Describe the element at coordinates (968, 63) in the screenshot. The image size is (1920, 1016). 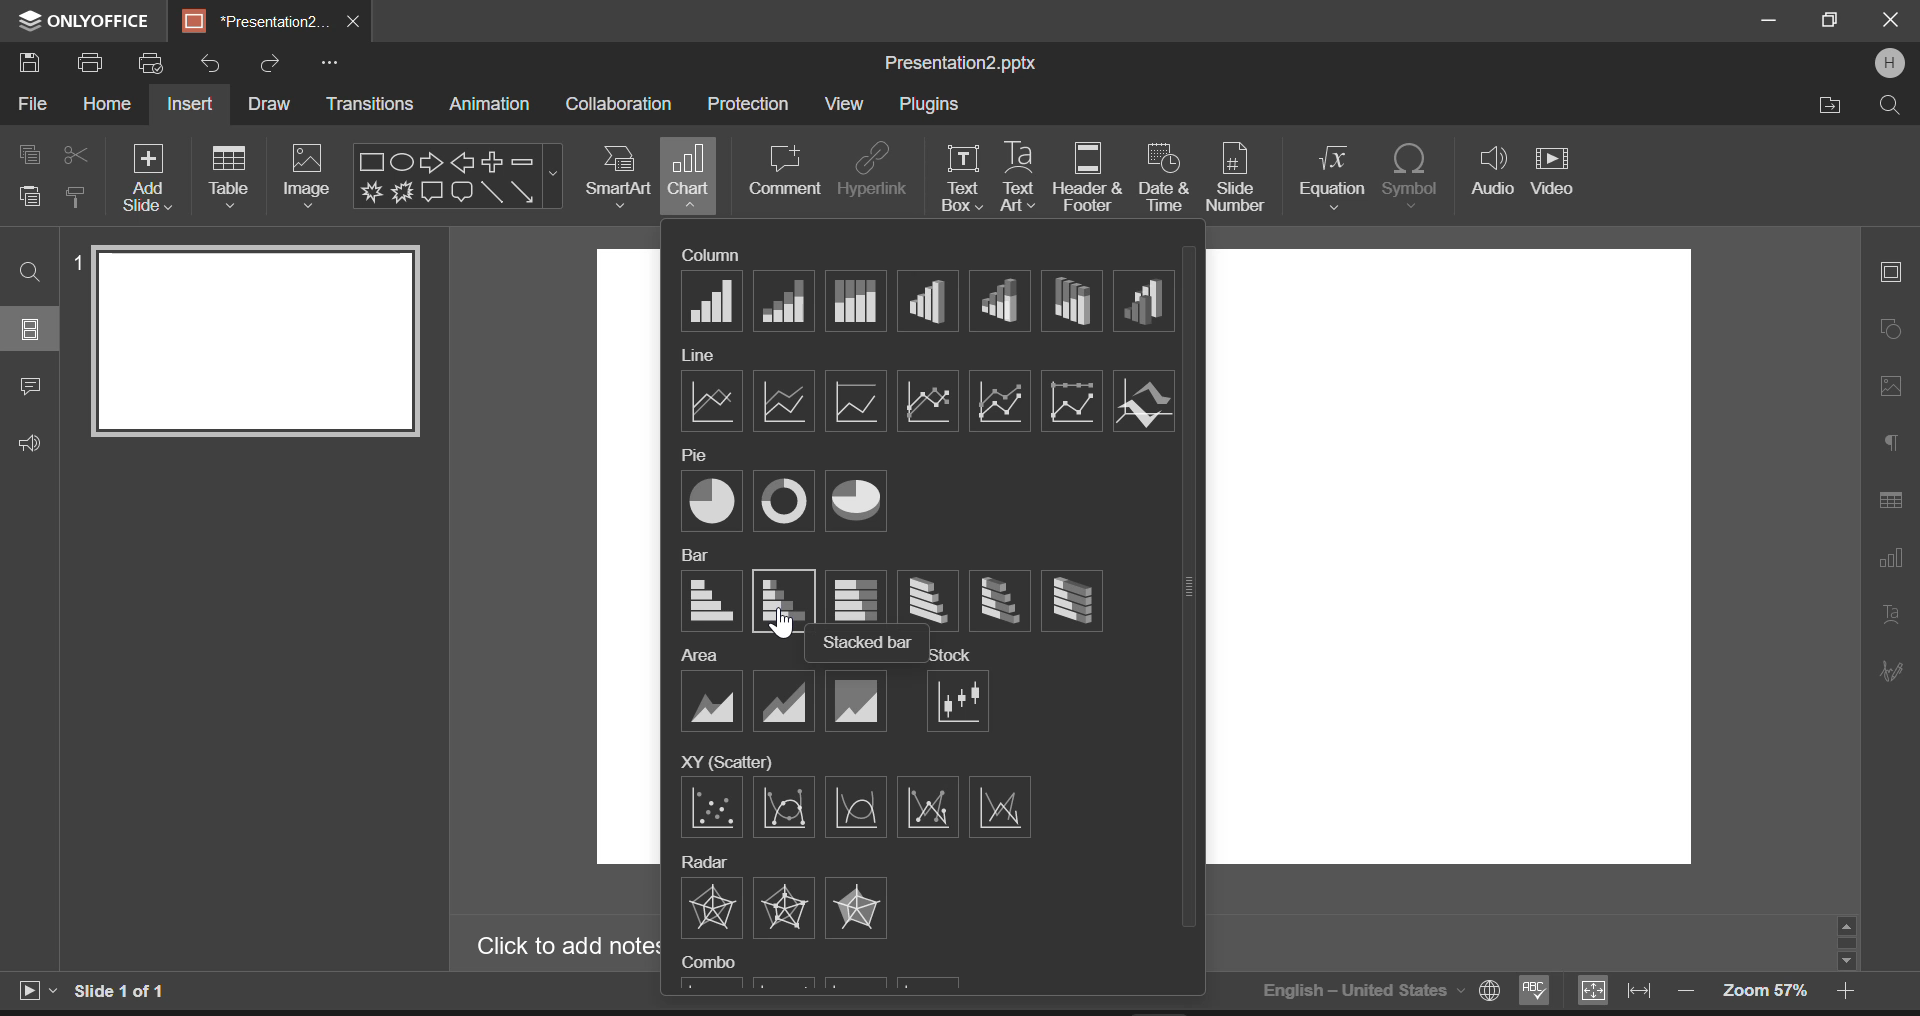
I see `Presentation2.pptx` at that location.